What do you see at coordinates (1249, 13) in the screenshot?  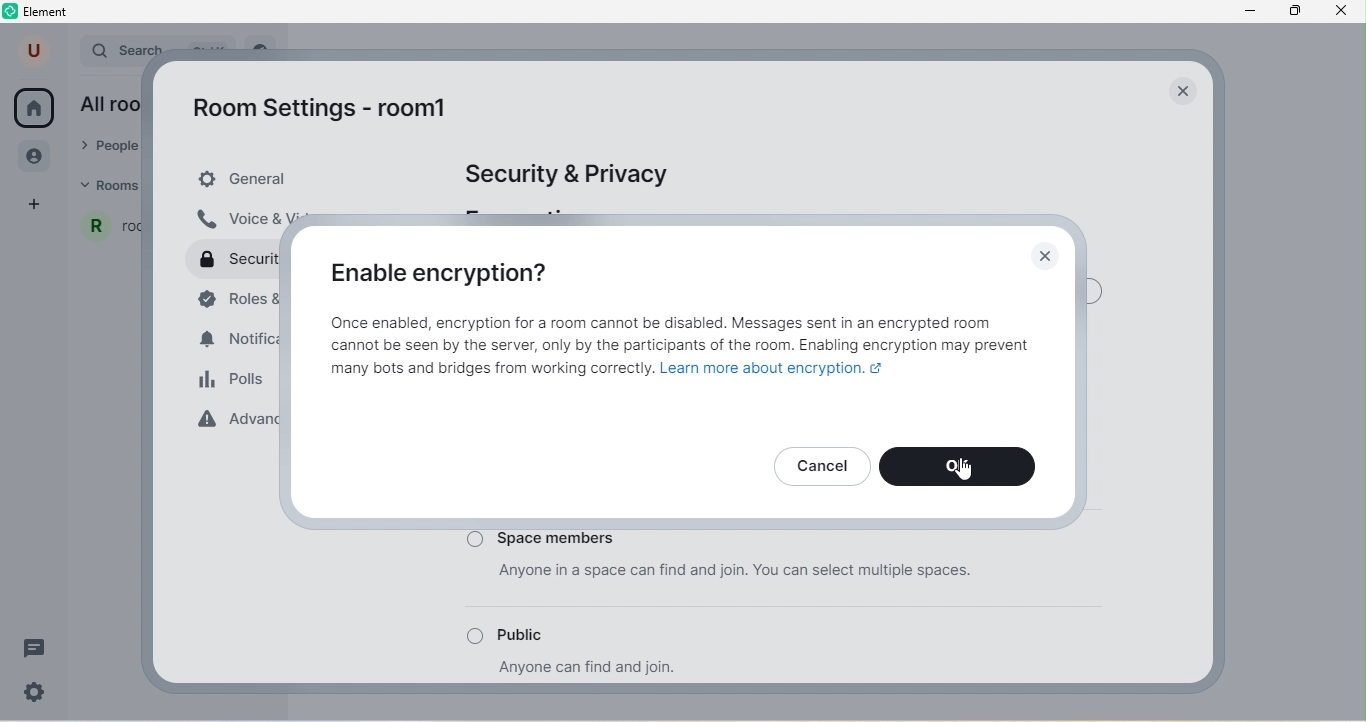 I see `minimize` at bounding box center [1249, 13].